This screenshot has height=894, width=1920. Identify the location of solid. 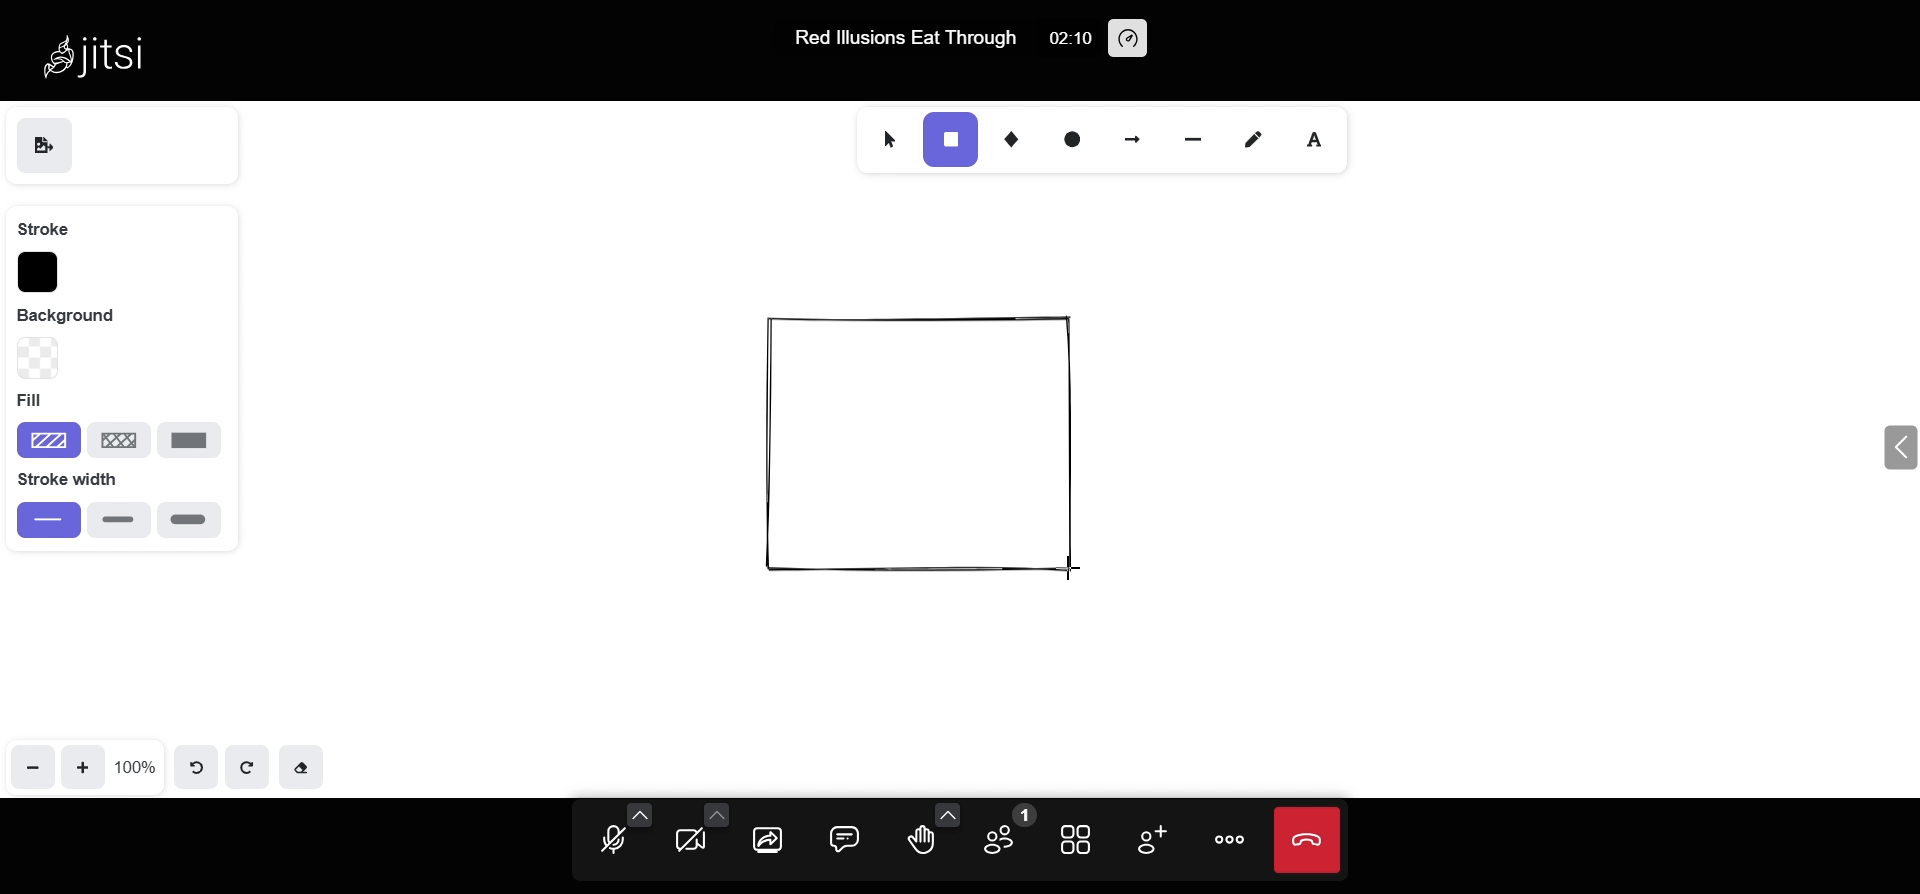
(190, 441).